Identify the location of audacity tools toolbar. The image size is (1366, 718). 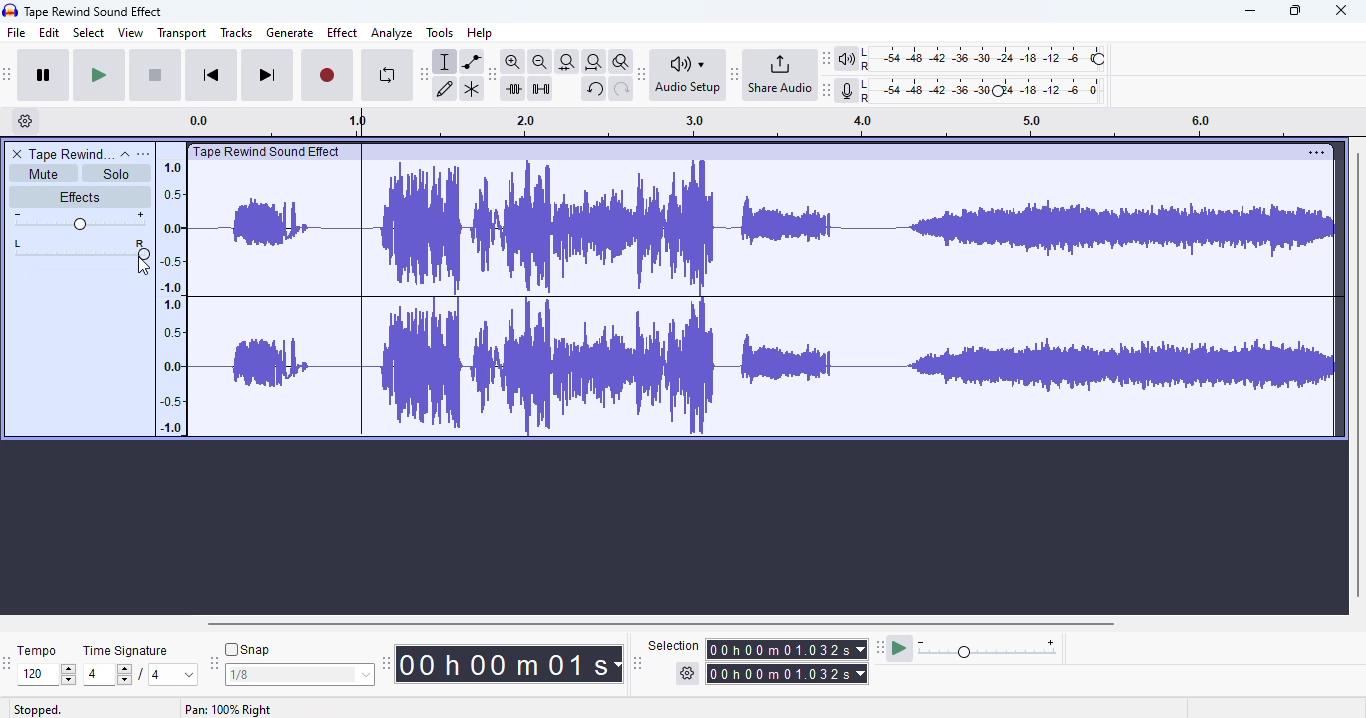
(424, 75).